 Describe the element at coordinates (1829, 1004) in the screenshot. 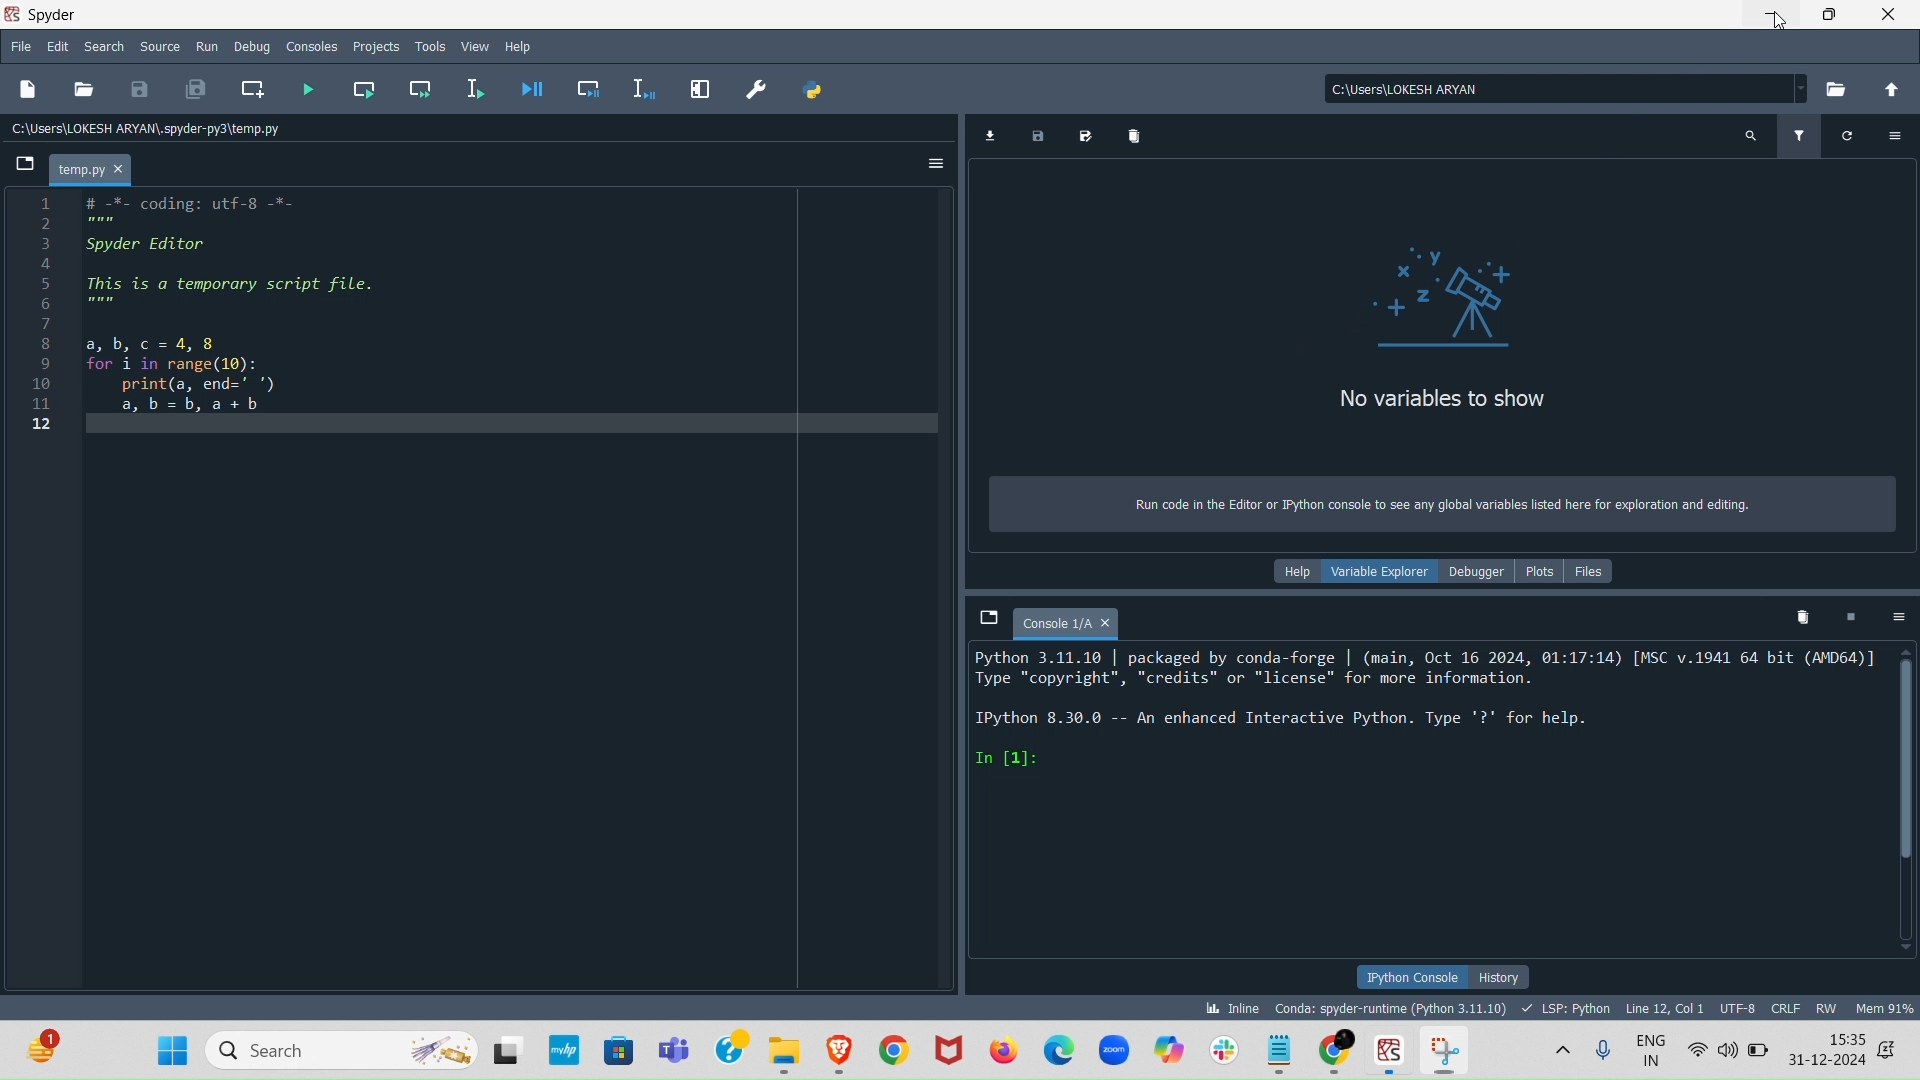

I see `File permissions` at that location.